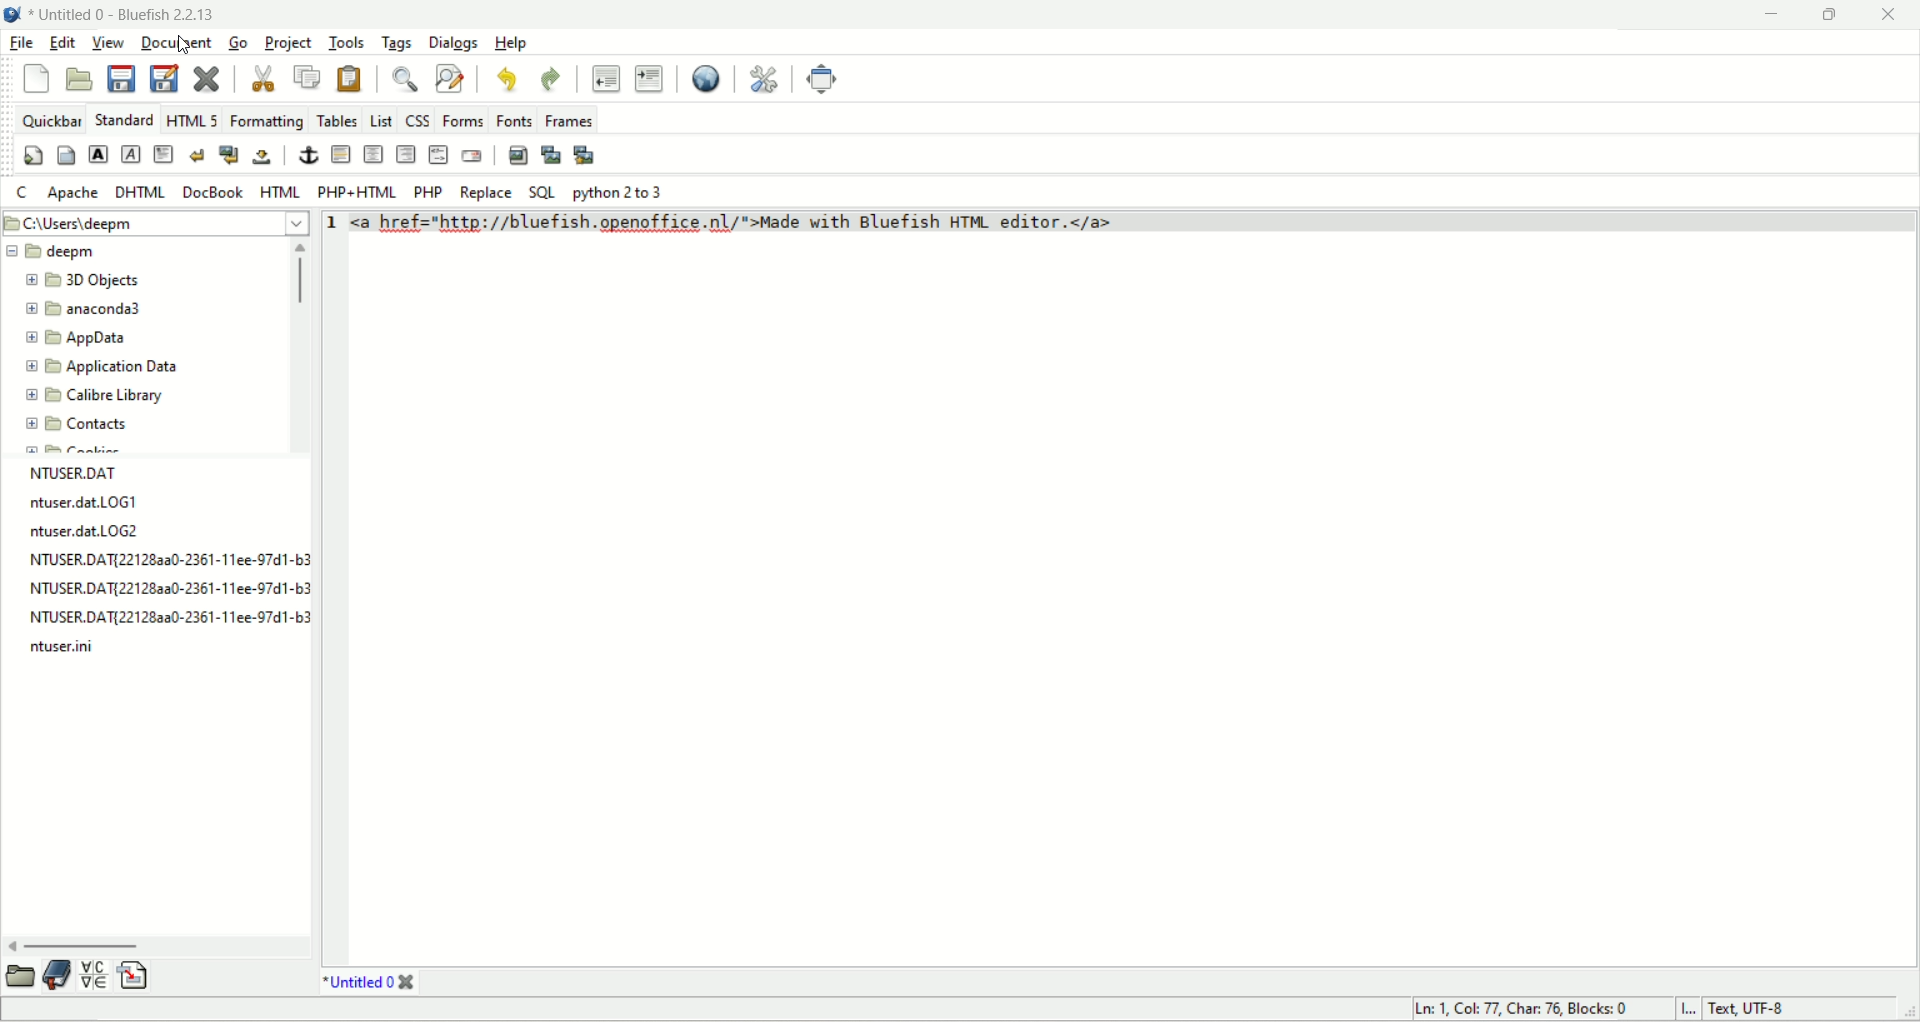 This screenshot has width=1920, height=1022. What do you see at coordinates (174, 42) in the screenshot?
I see `document` at bounding box center [174, 42].